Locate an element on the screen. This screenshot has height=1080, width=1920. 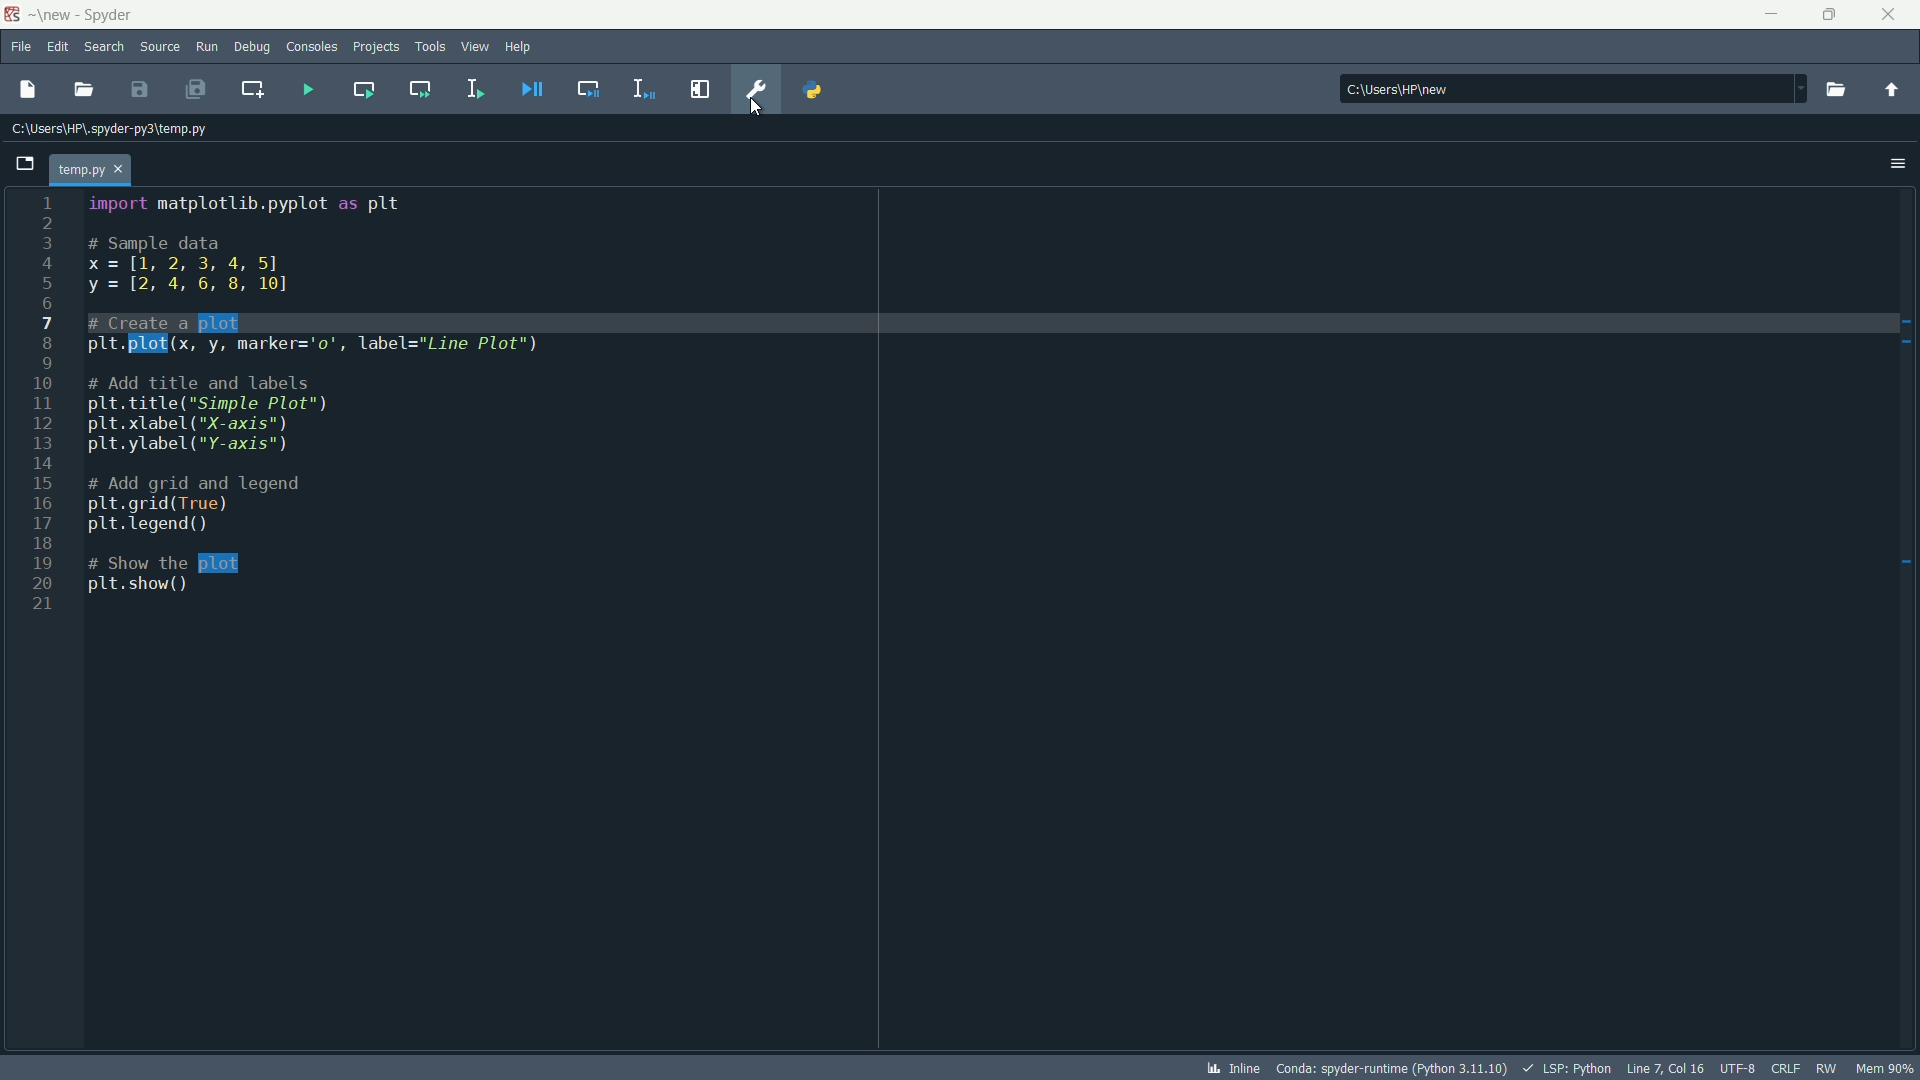
run selection is located at coordinates (475, 90).